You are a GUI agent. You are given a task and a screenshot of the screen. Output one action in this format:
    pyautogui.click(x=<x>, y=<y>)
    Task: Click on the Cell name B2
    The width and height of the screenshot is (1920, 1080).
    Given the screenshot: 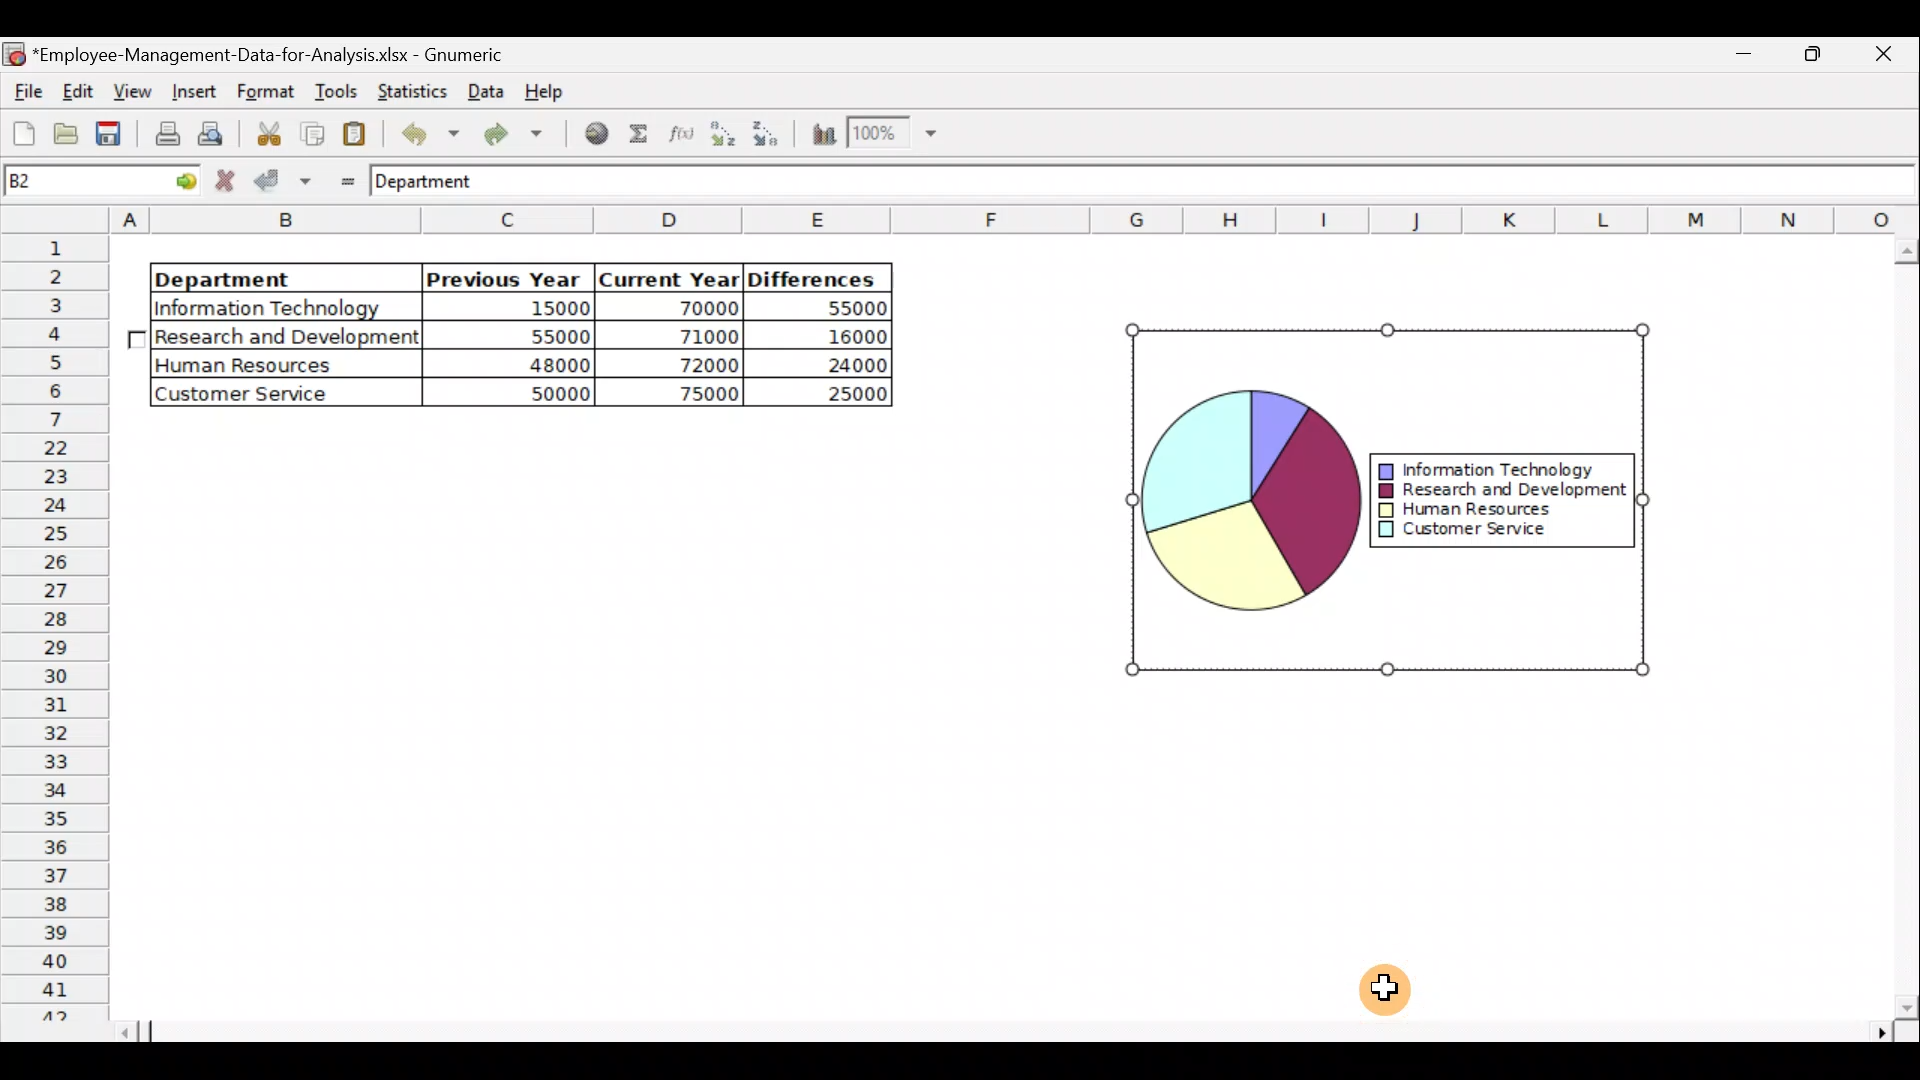 What is the action you would take?
    pyautogui.click(x=67, y=183)
    